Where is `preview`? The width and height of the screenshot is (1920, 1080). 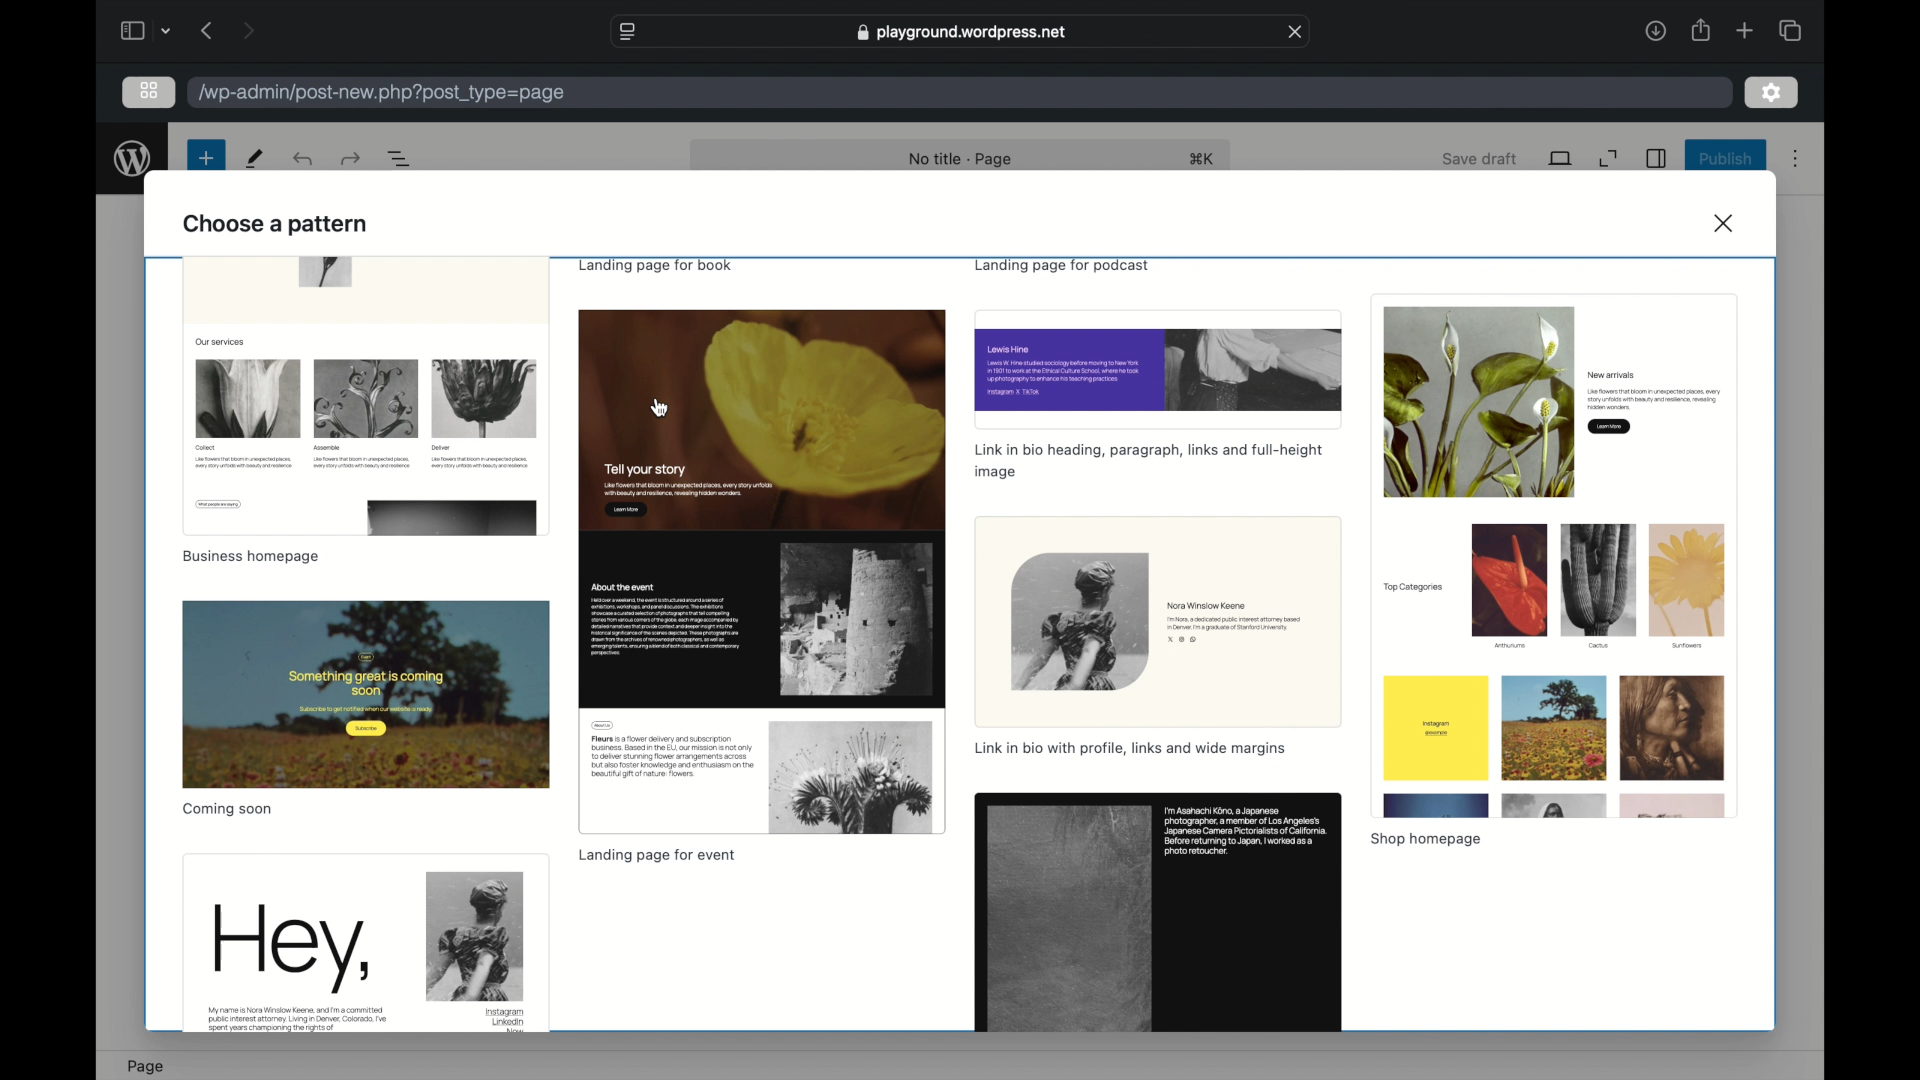
preview is located at coordinates (364, 944).